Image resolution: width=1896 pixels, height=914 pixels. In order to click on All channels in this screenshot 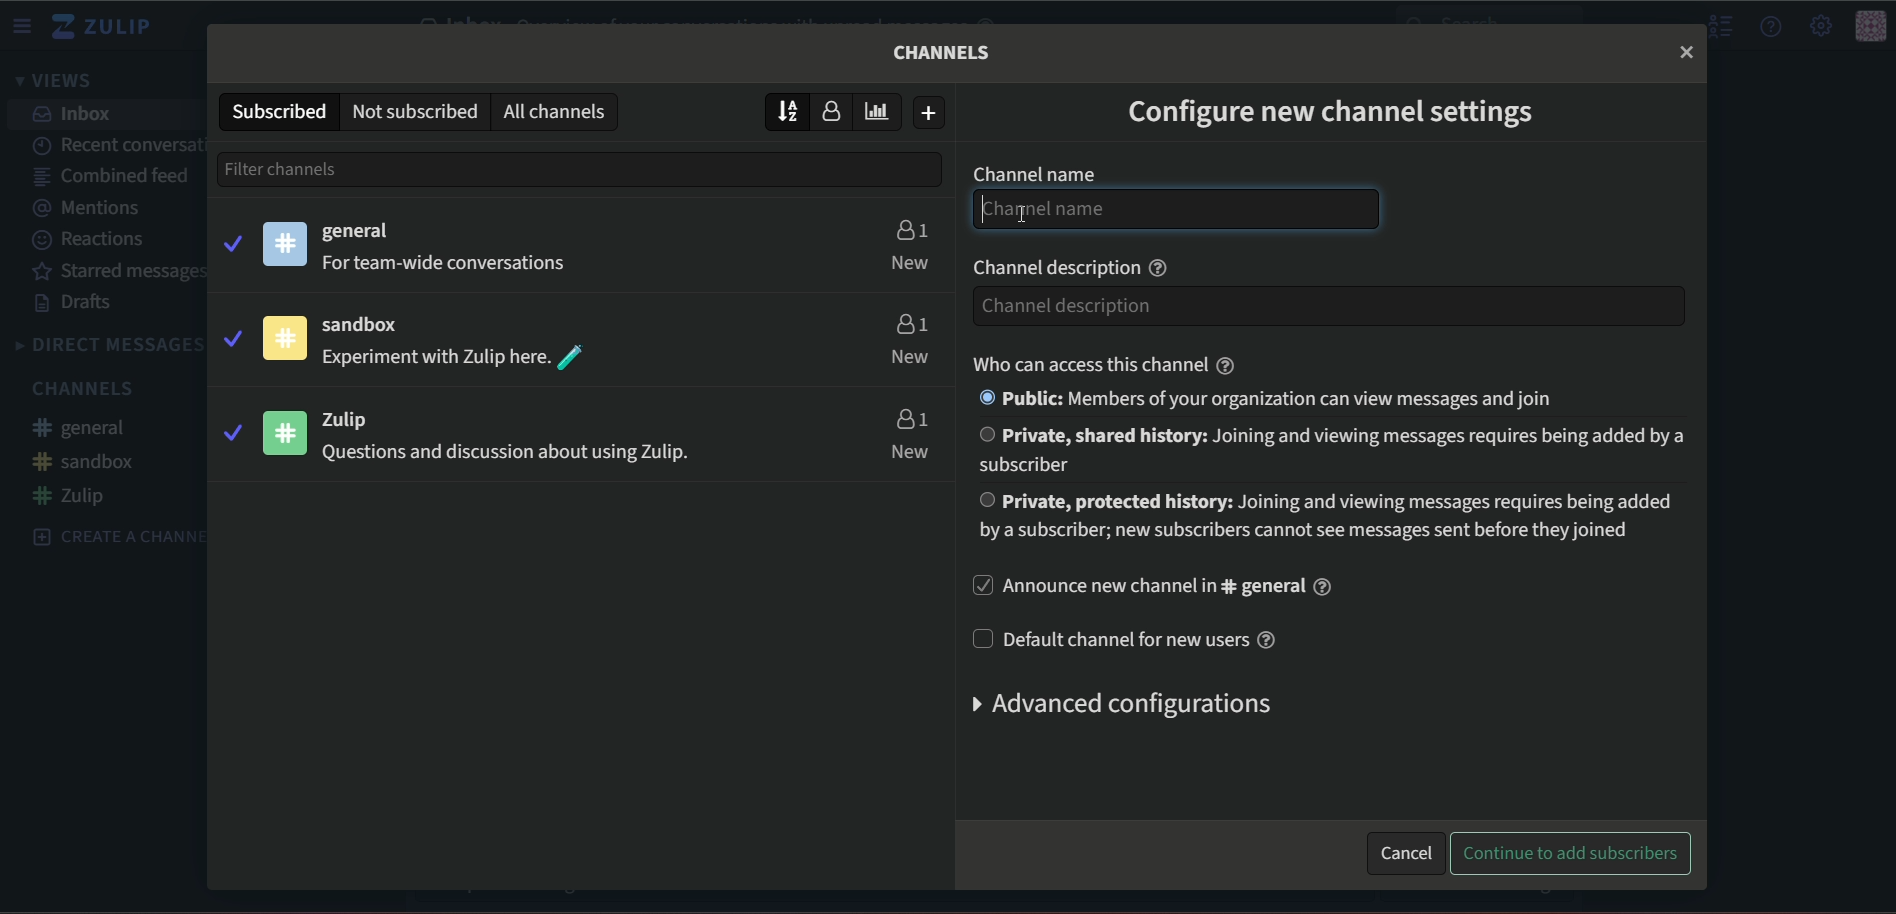, I will do `click(559, 111)`.